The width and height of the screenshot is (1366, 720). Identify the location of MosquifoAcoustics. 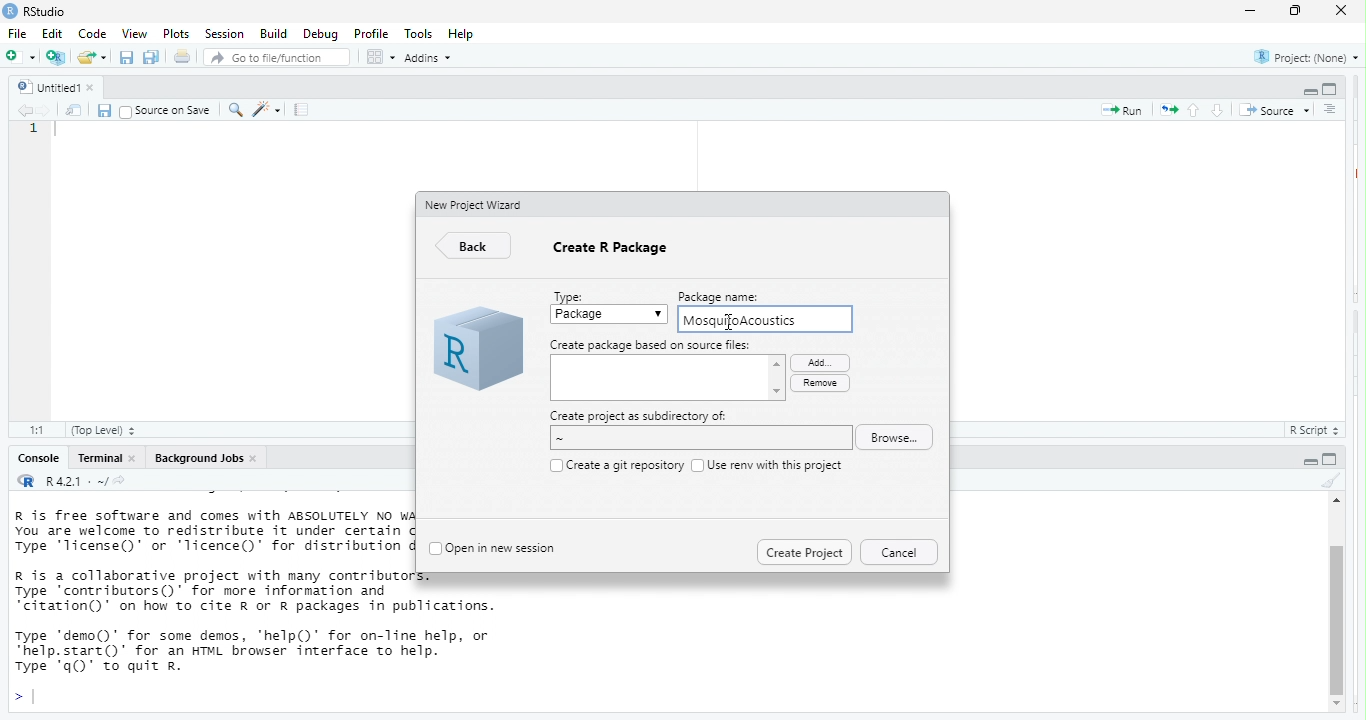
(746, 321).